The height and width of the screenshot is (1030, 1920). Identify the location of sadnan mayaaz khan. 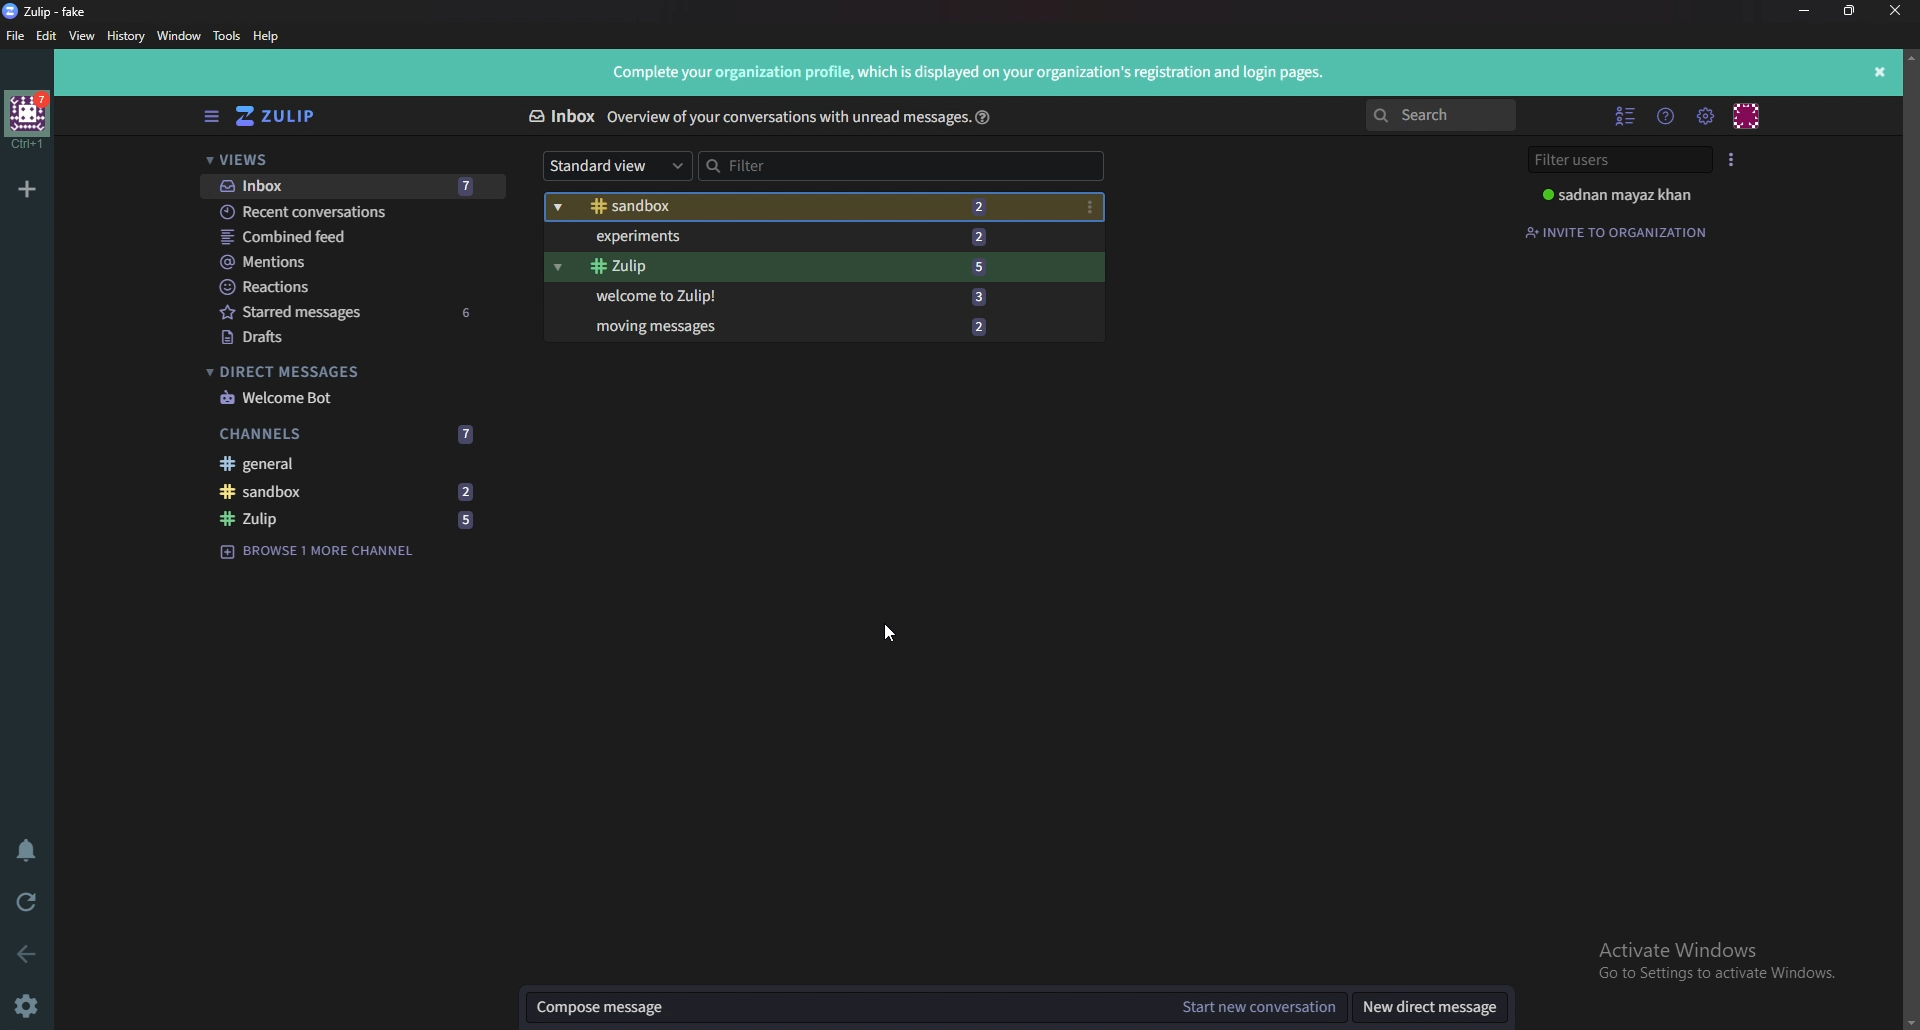
(1633, 194).